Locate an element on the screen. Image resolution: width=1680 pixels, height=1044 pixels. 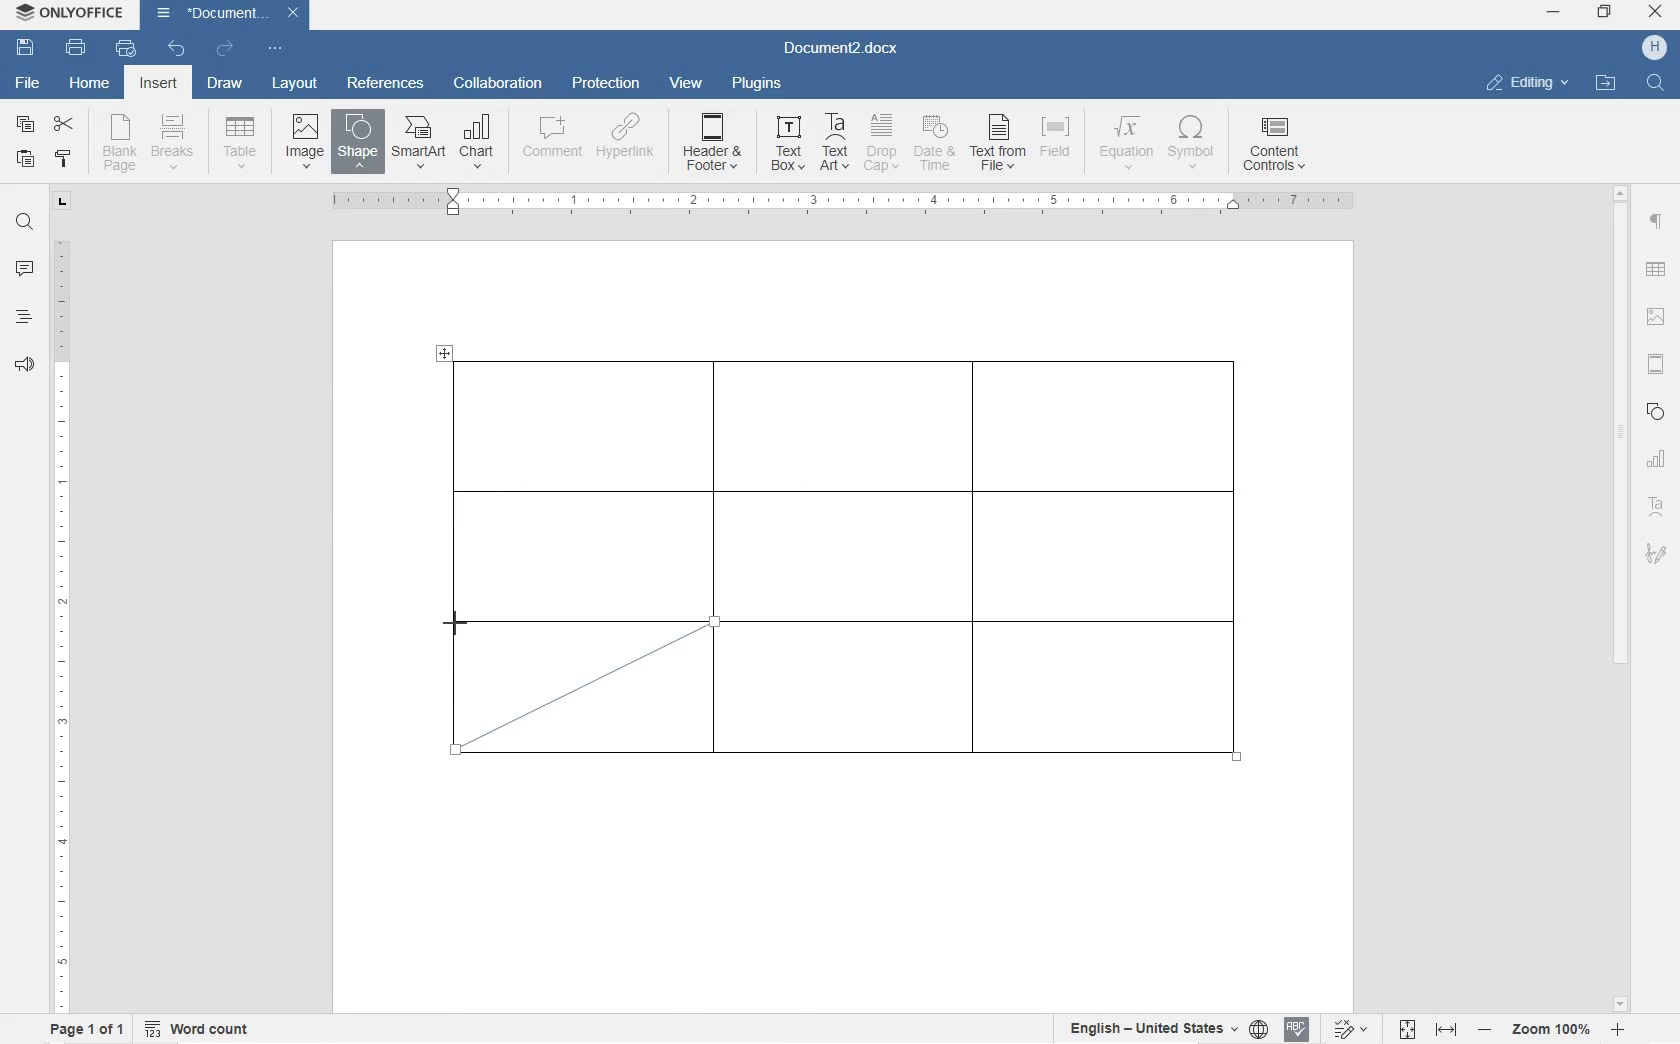
file is located at coordinates (31, 85).